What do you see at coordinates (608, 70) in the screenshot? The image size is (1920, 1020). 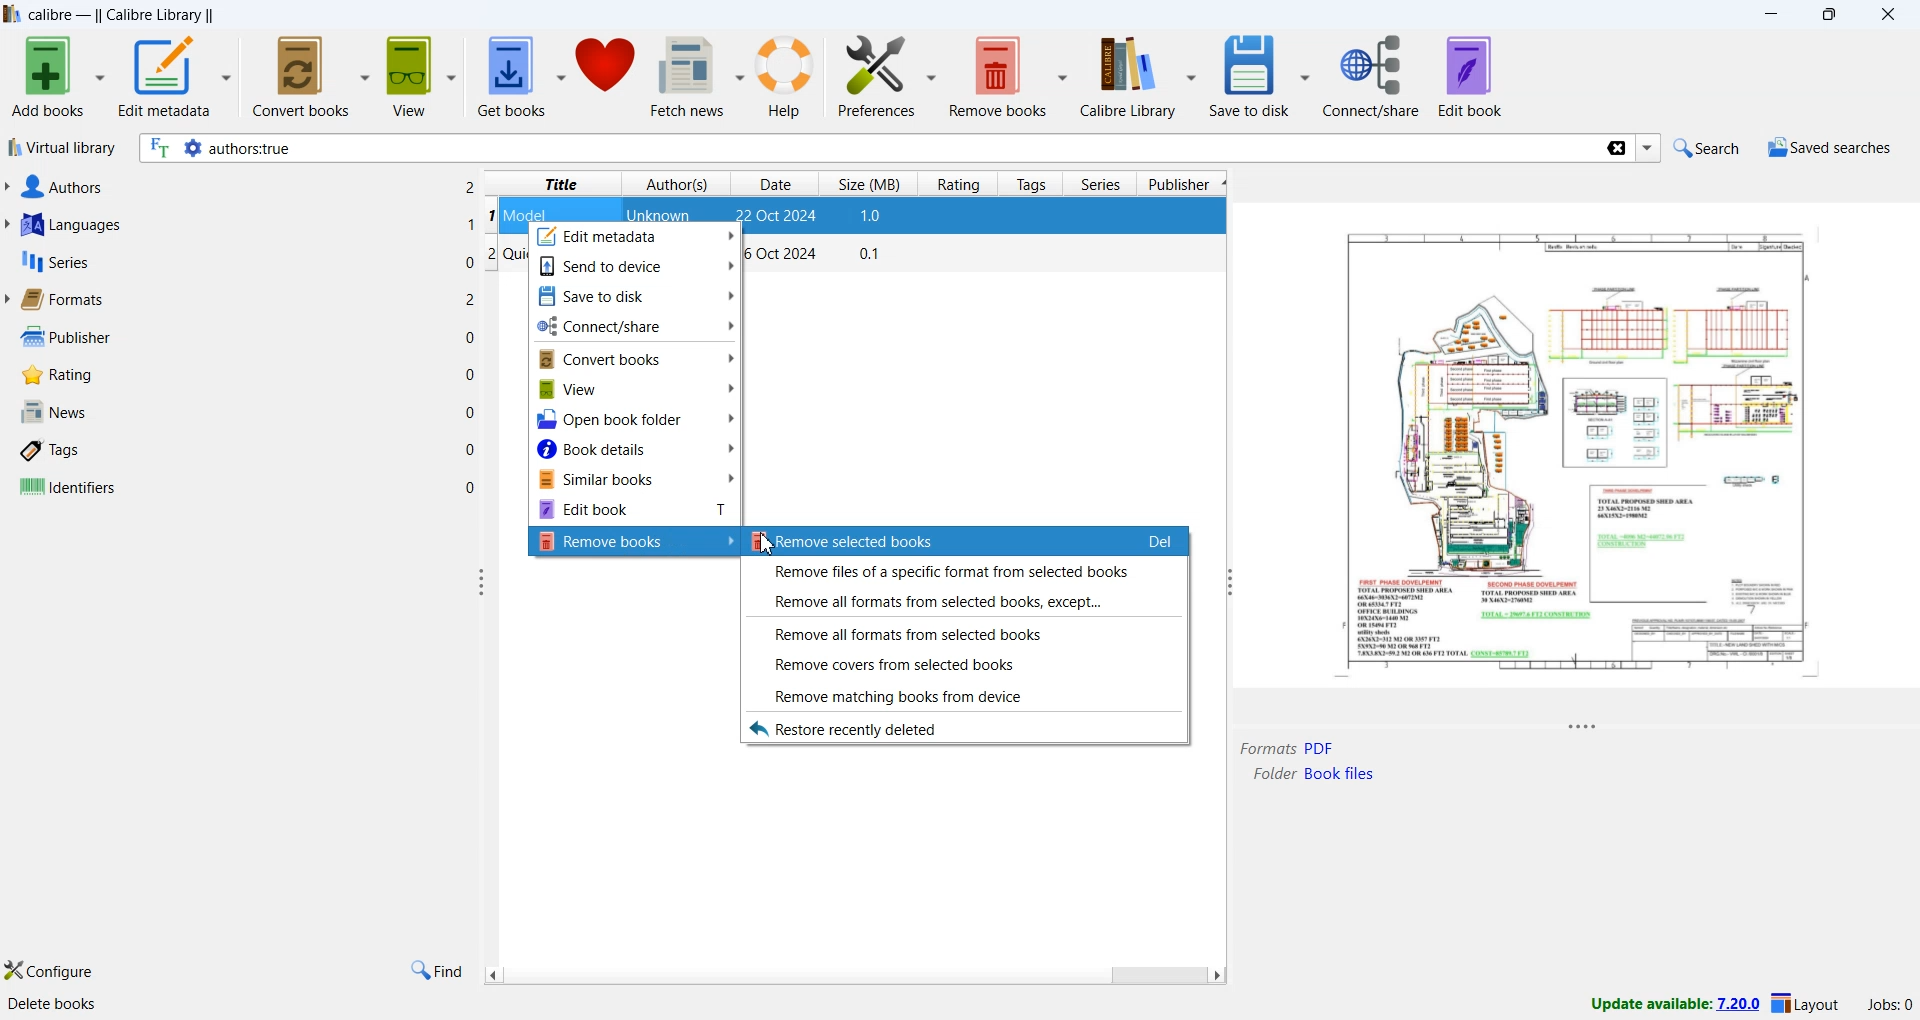 I see `donate to support calibre` at bounding box center [608, 70].